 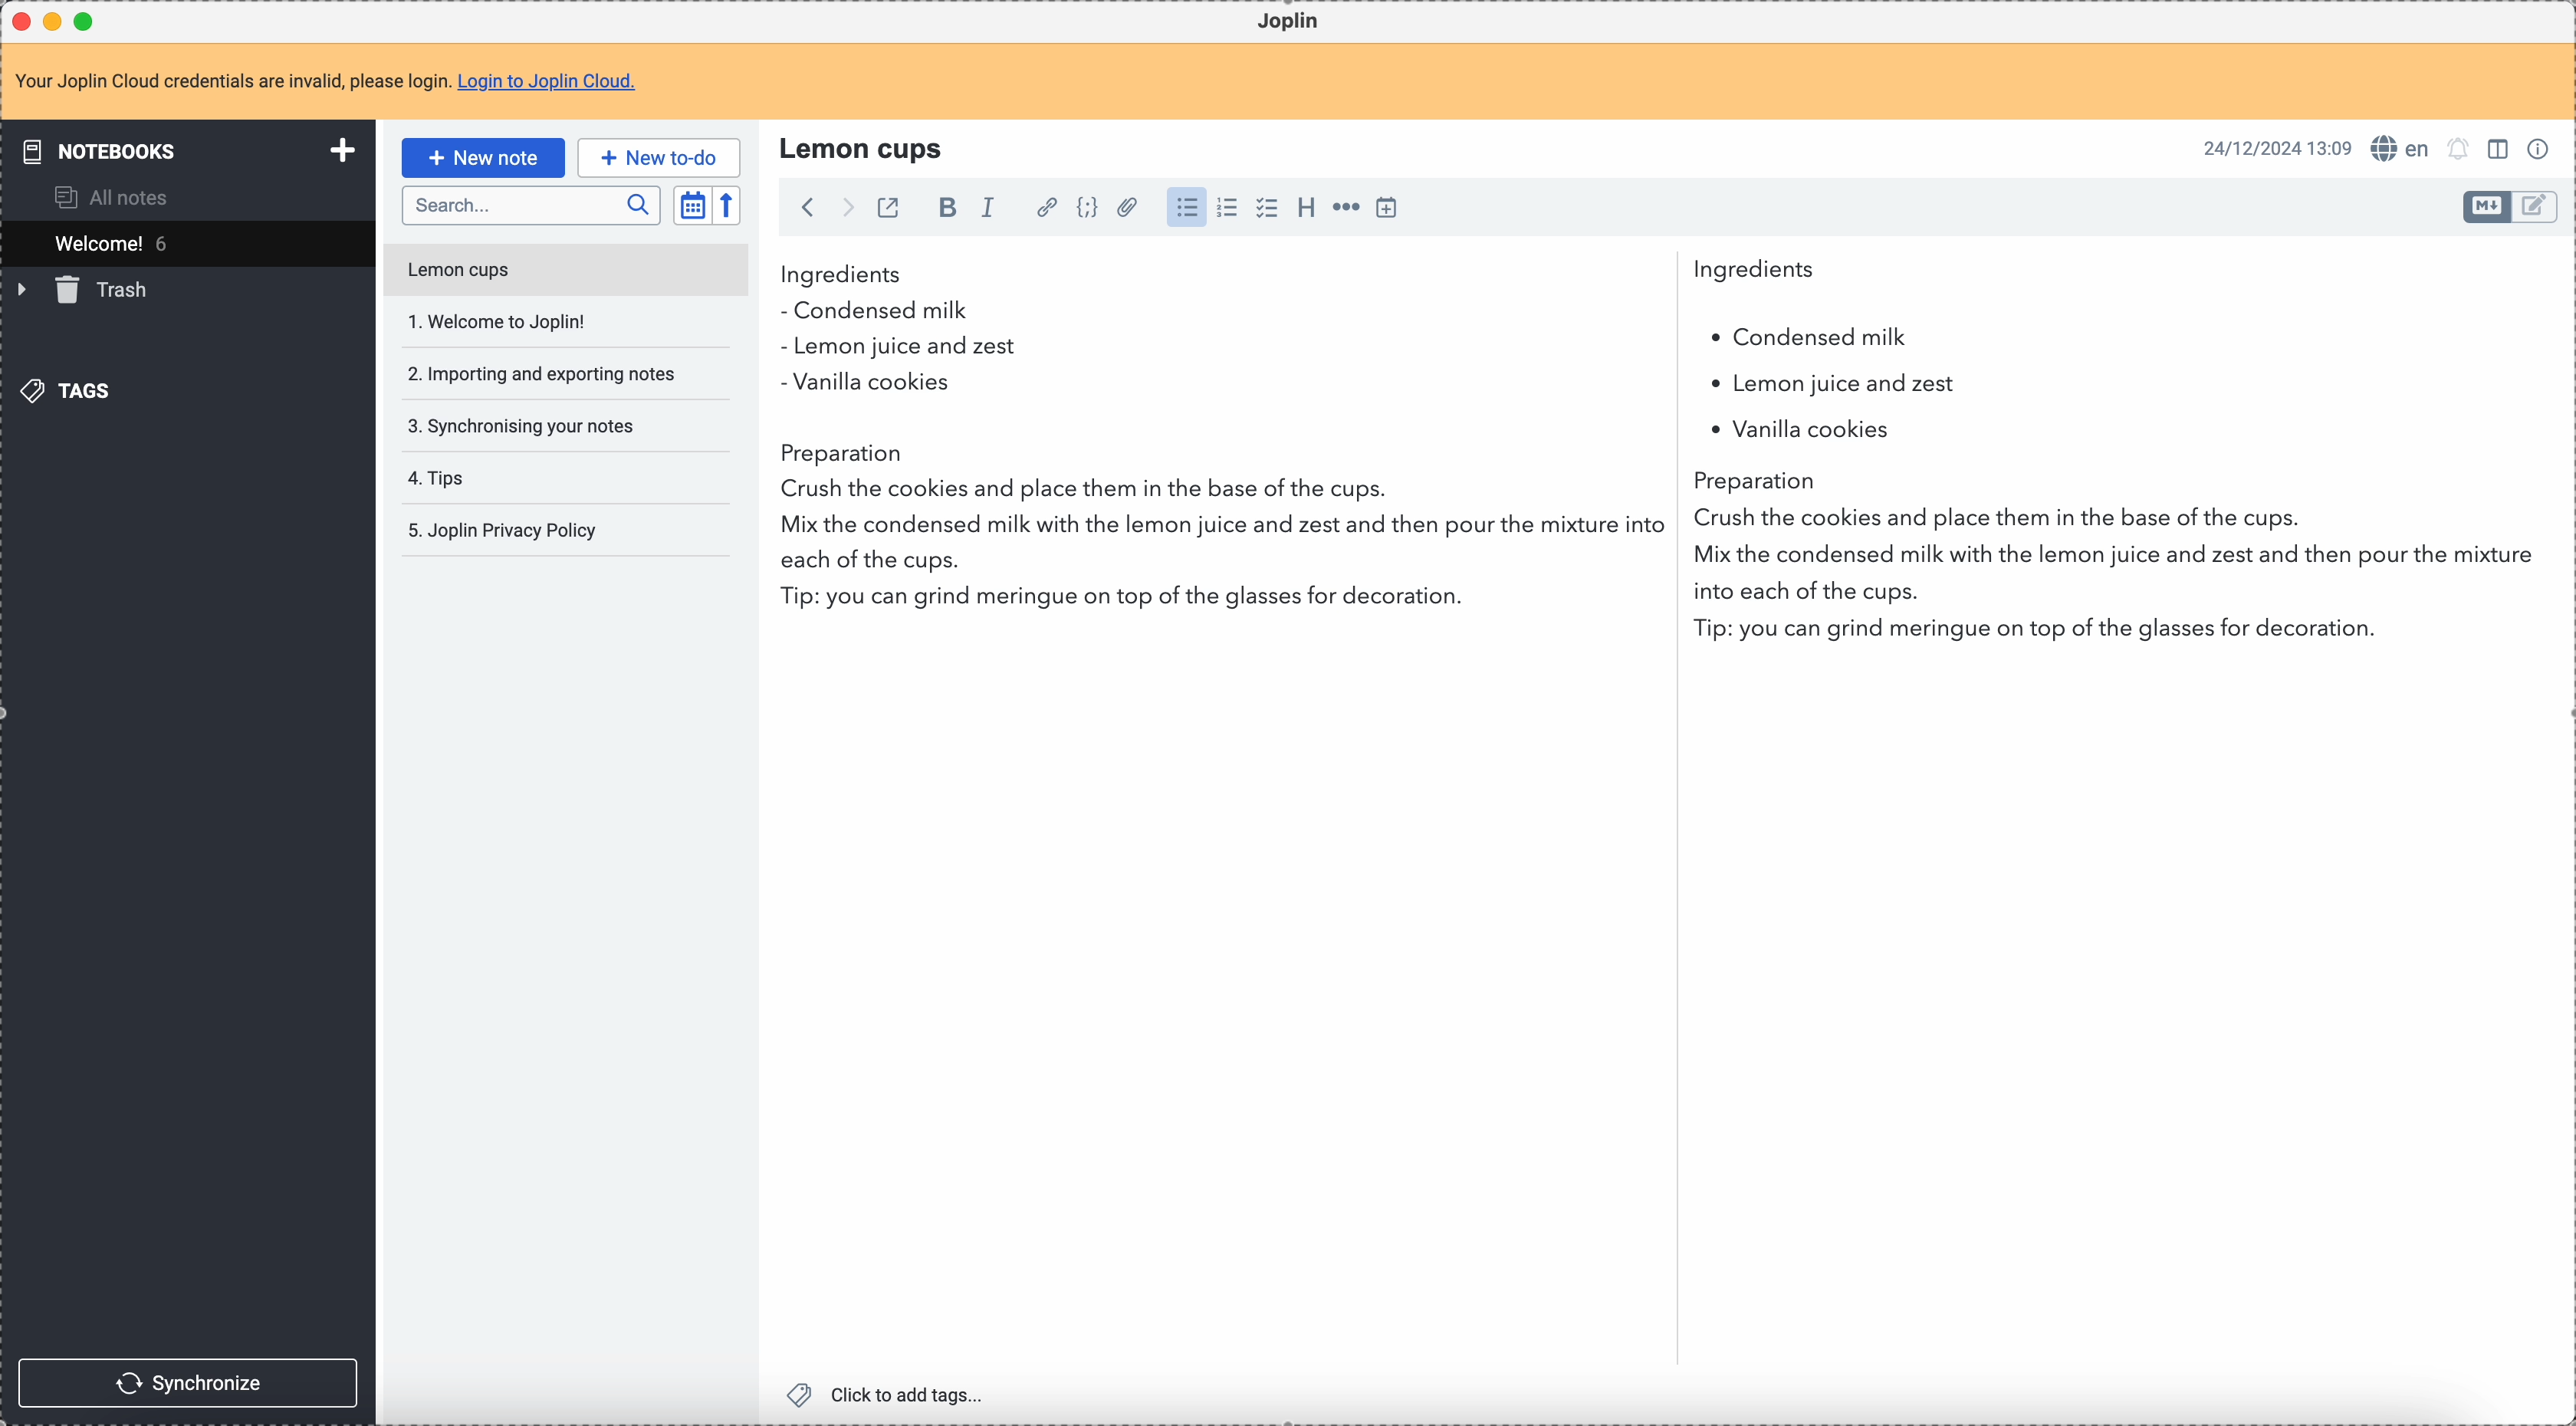 I want to click on lemon cups, so click(x=865, y=147).